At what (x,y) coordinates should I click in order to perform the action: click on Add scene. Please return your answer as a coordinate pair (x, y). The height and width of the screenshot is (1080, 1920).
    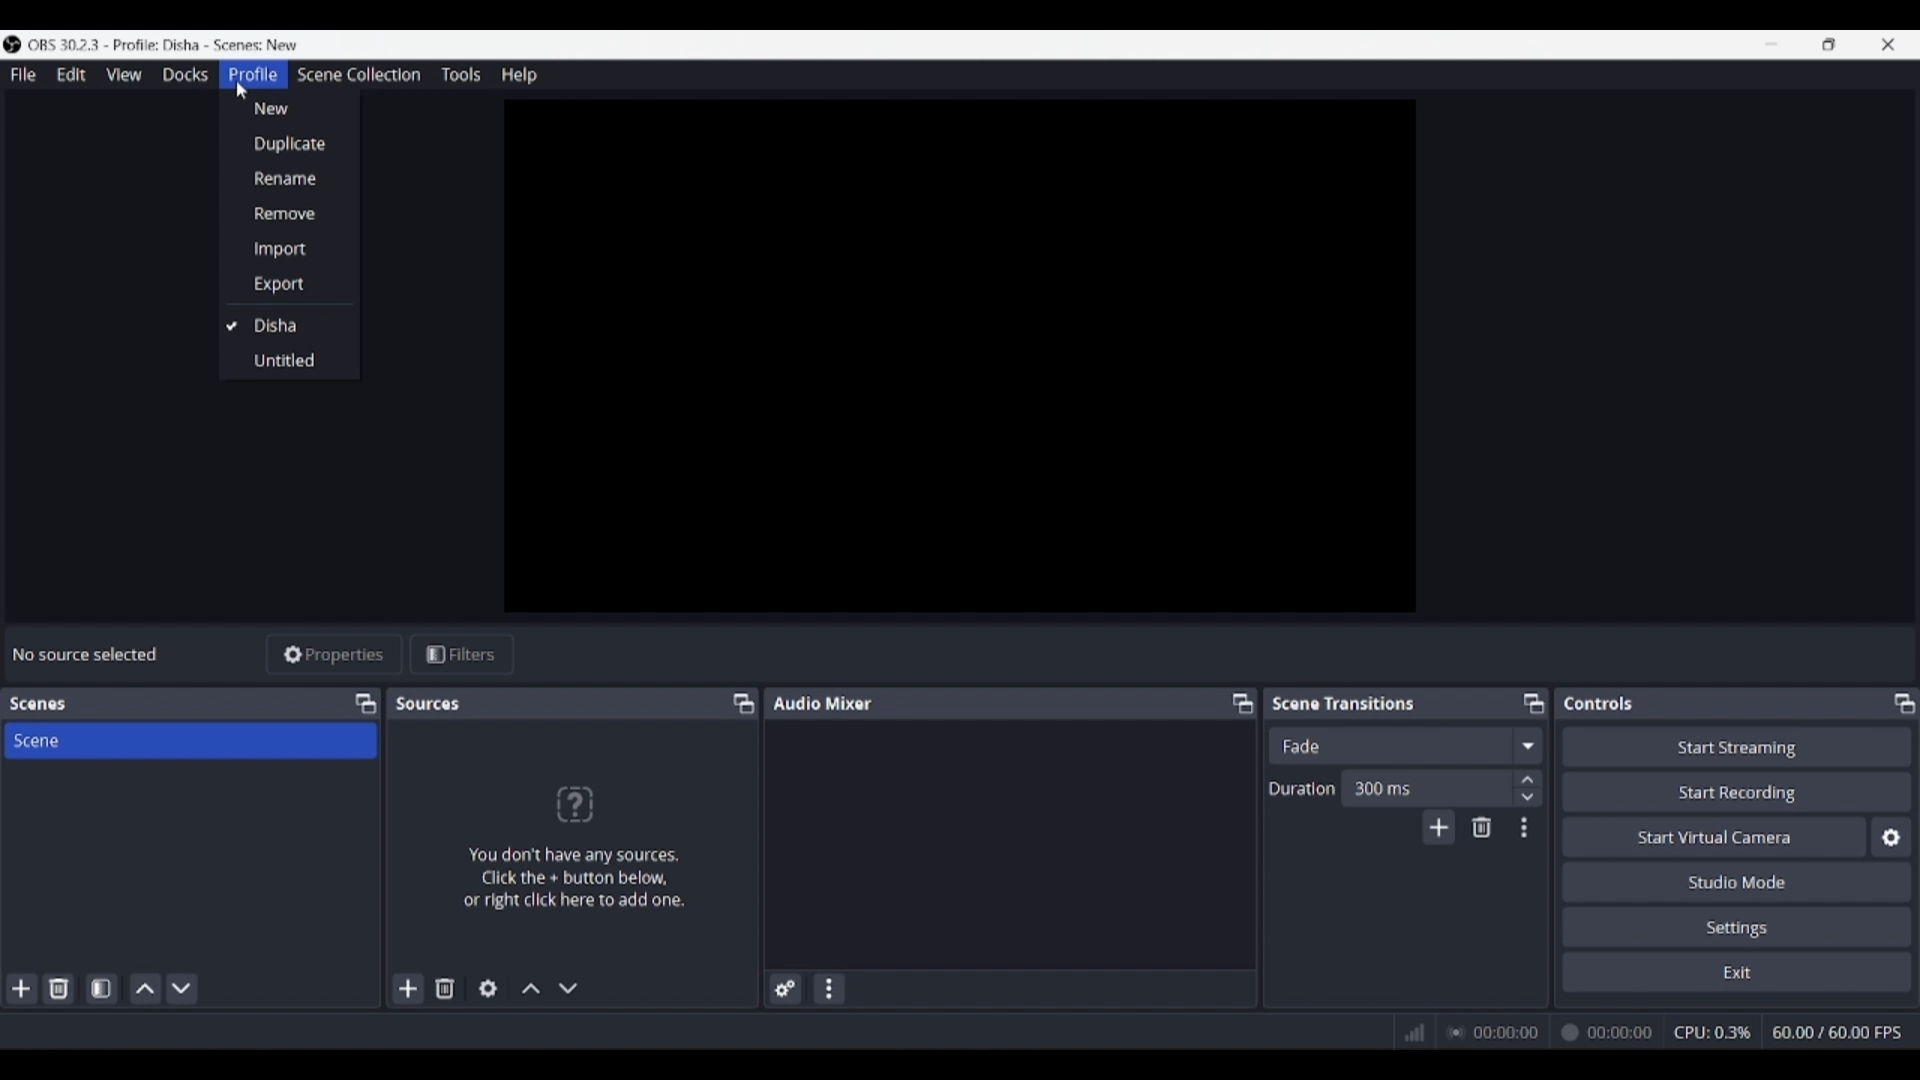
    Looking at the image, I should click on (22, 989).